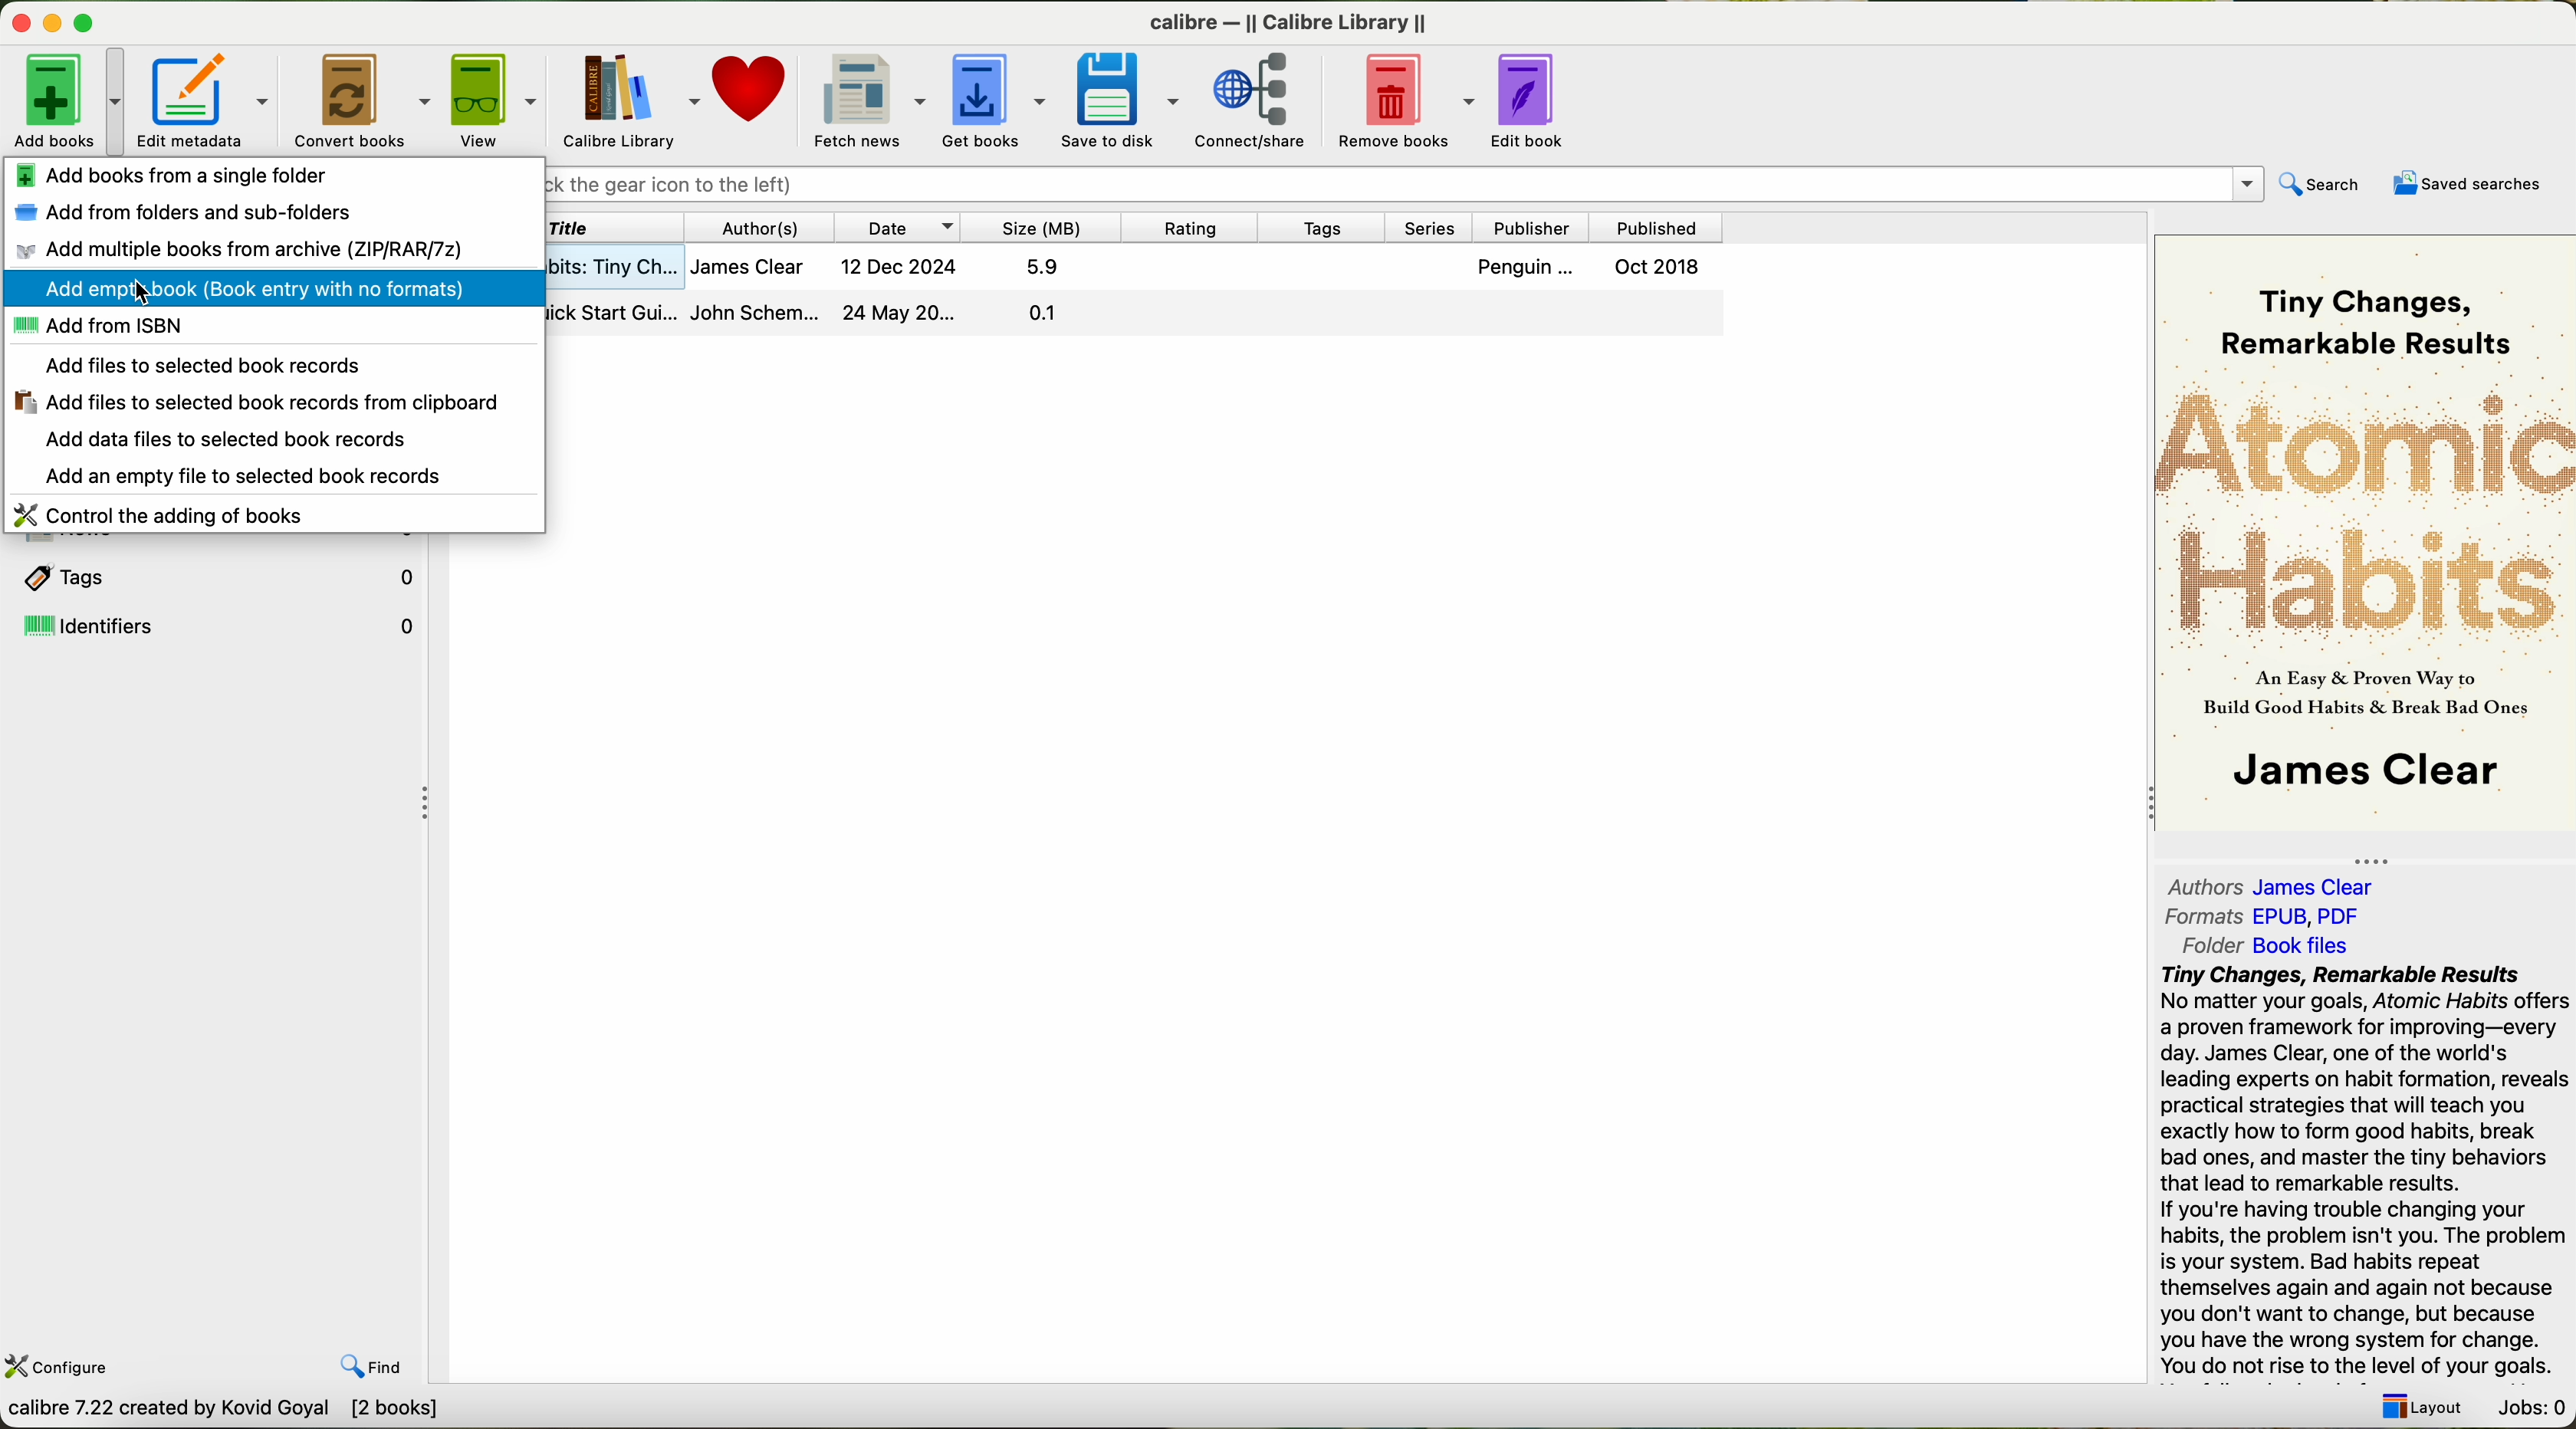 The image size is (2576, 1429). Describe the element at coordinates (256, 402) in the screenshot. I see `add files to selected book records from clipboard` at that location.